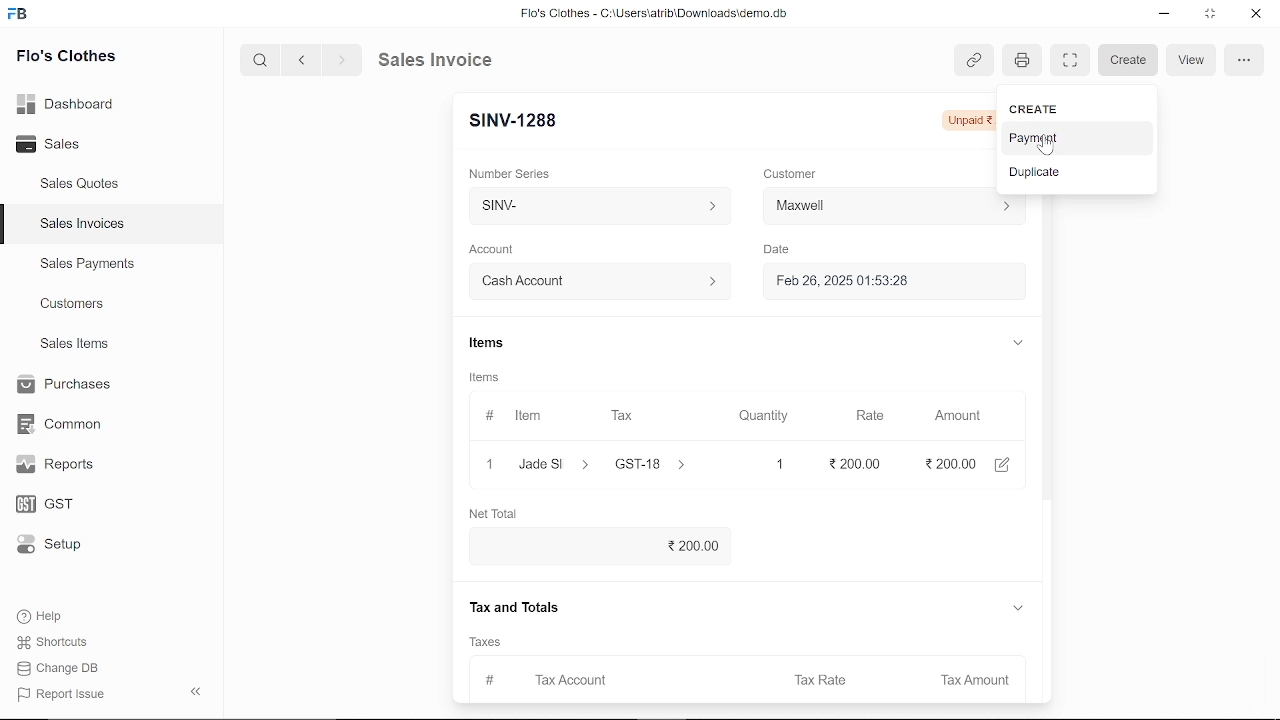 This screenshot has height=720, width=1280. Describe the element at coordinates (1006, 463) in the screenshot. I see `edit account` at that location.